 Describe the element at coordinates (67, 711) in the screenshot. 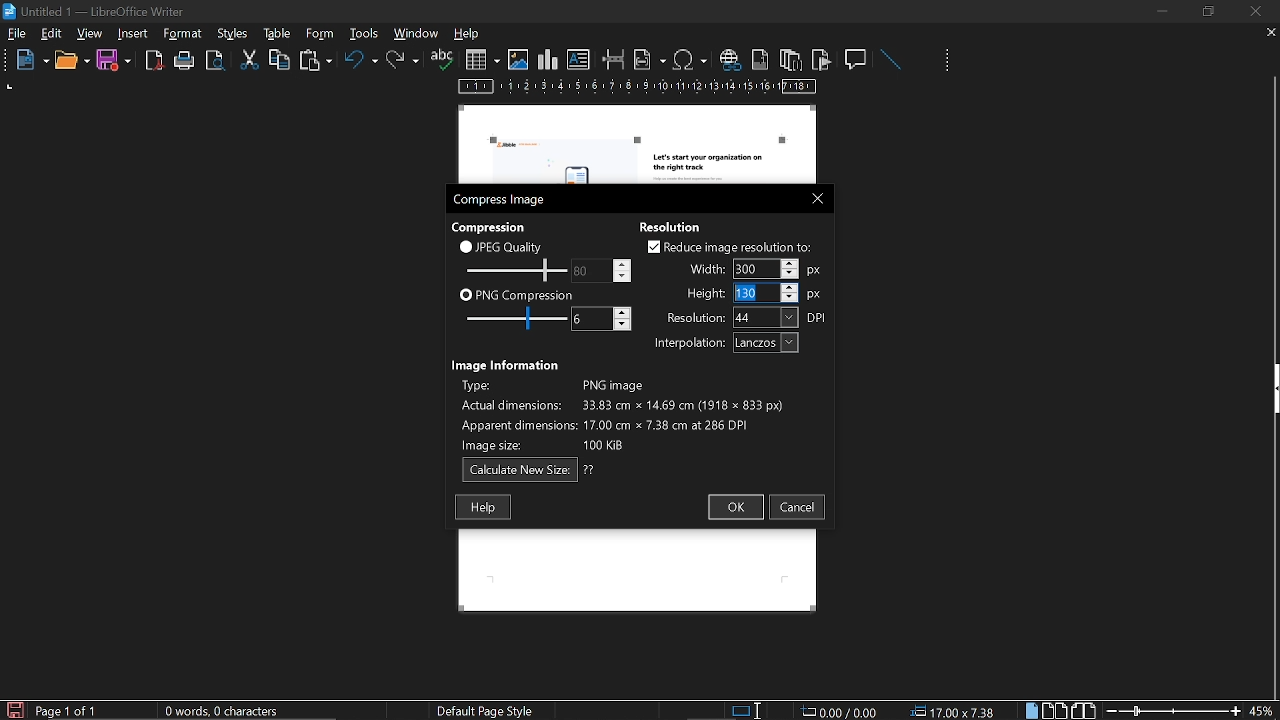

I see `current page` at that location.